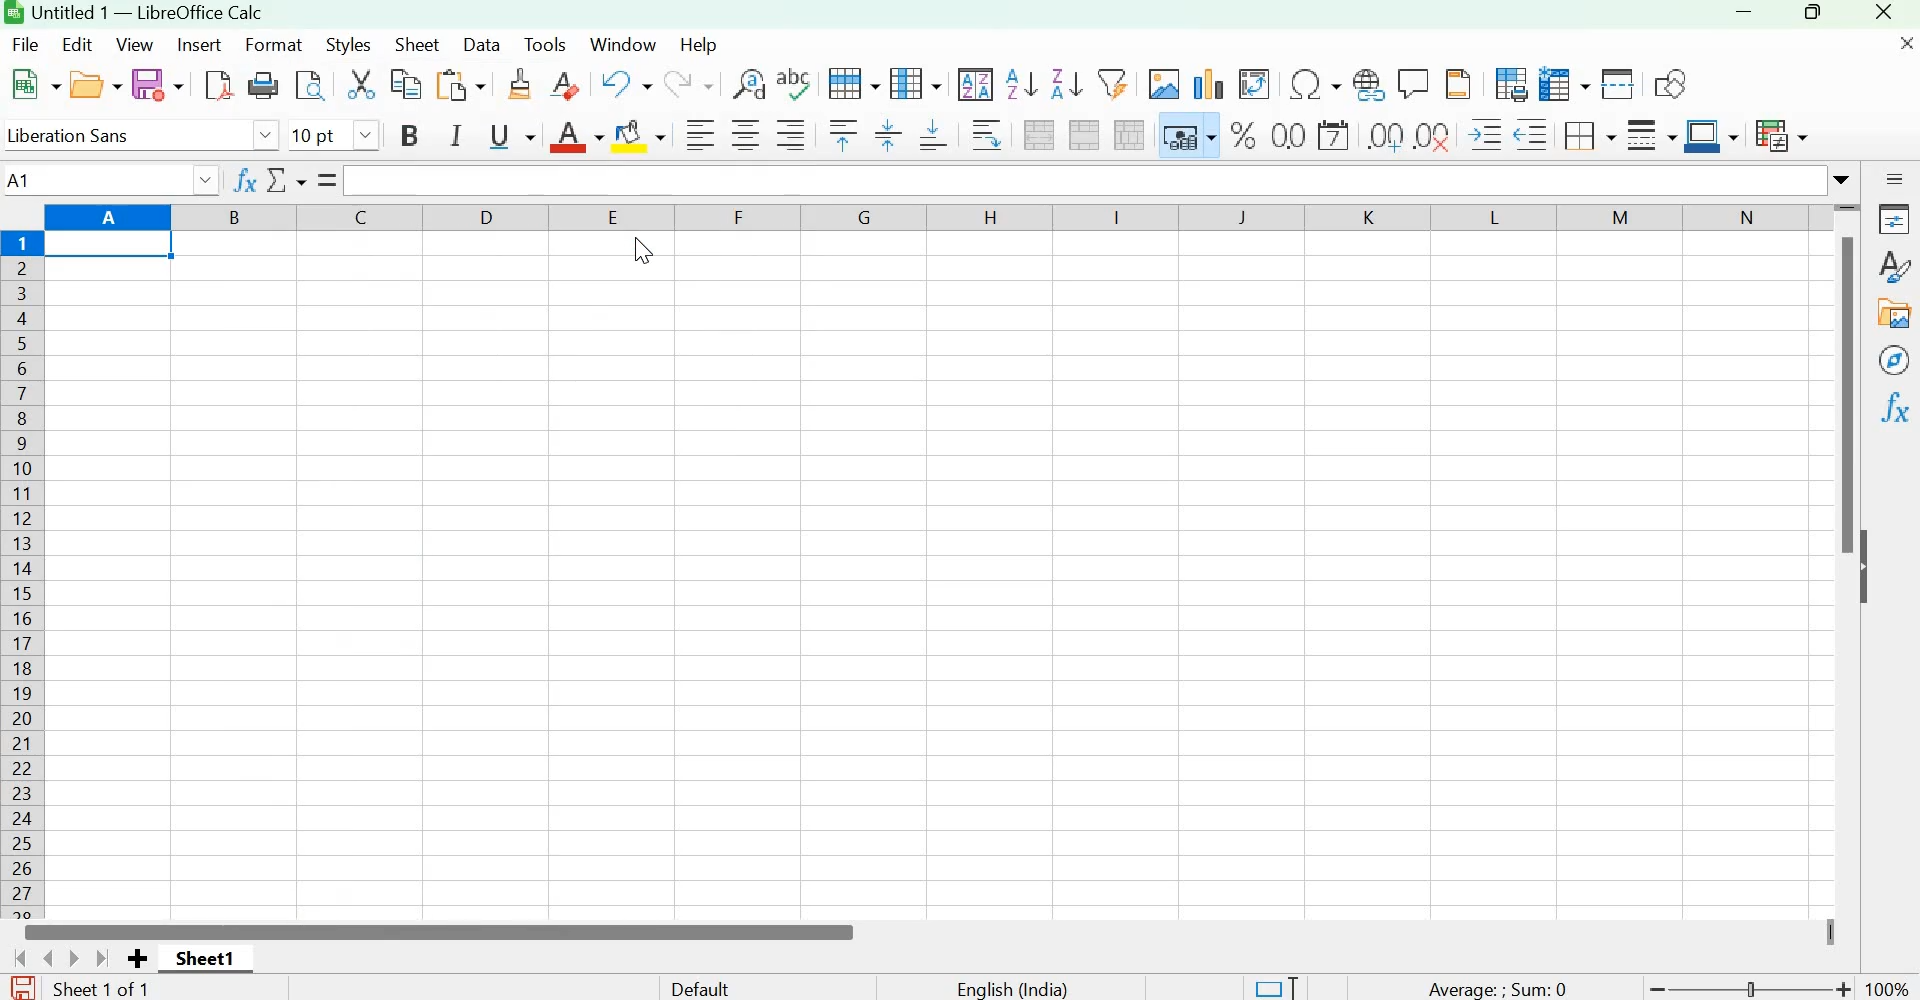 The image size is (1920, 1000). I want to click on Conditional , so click(1781, 135).